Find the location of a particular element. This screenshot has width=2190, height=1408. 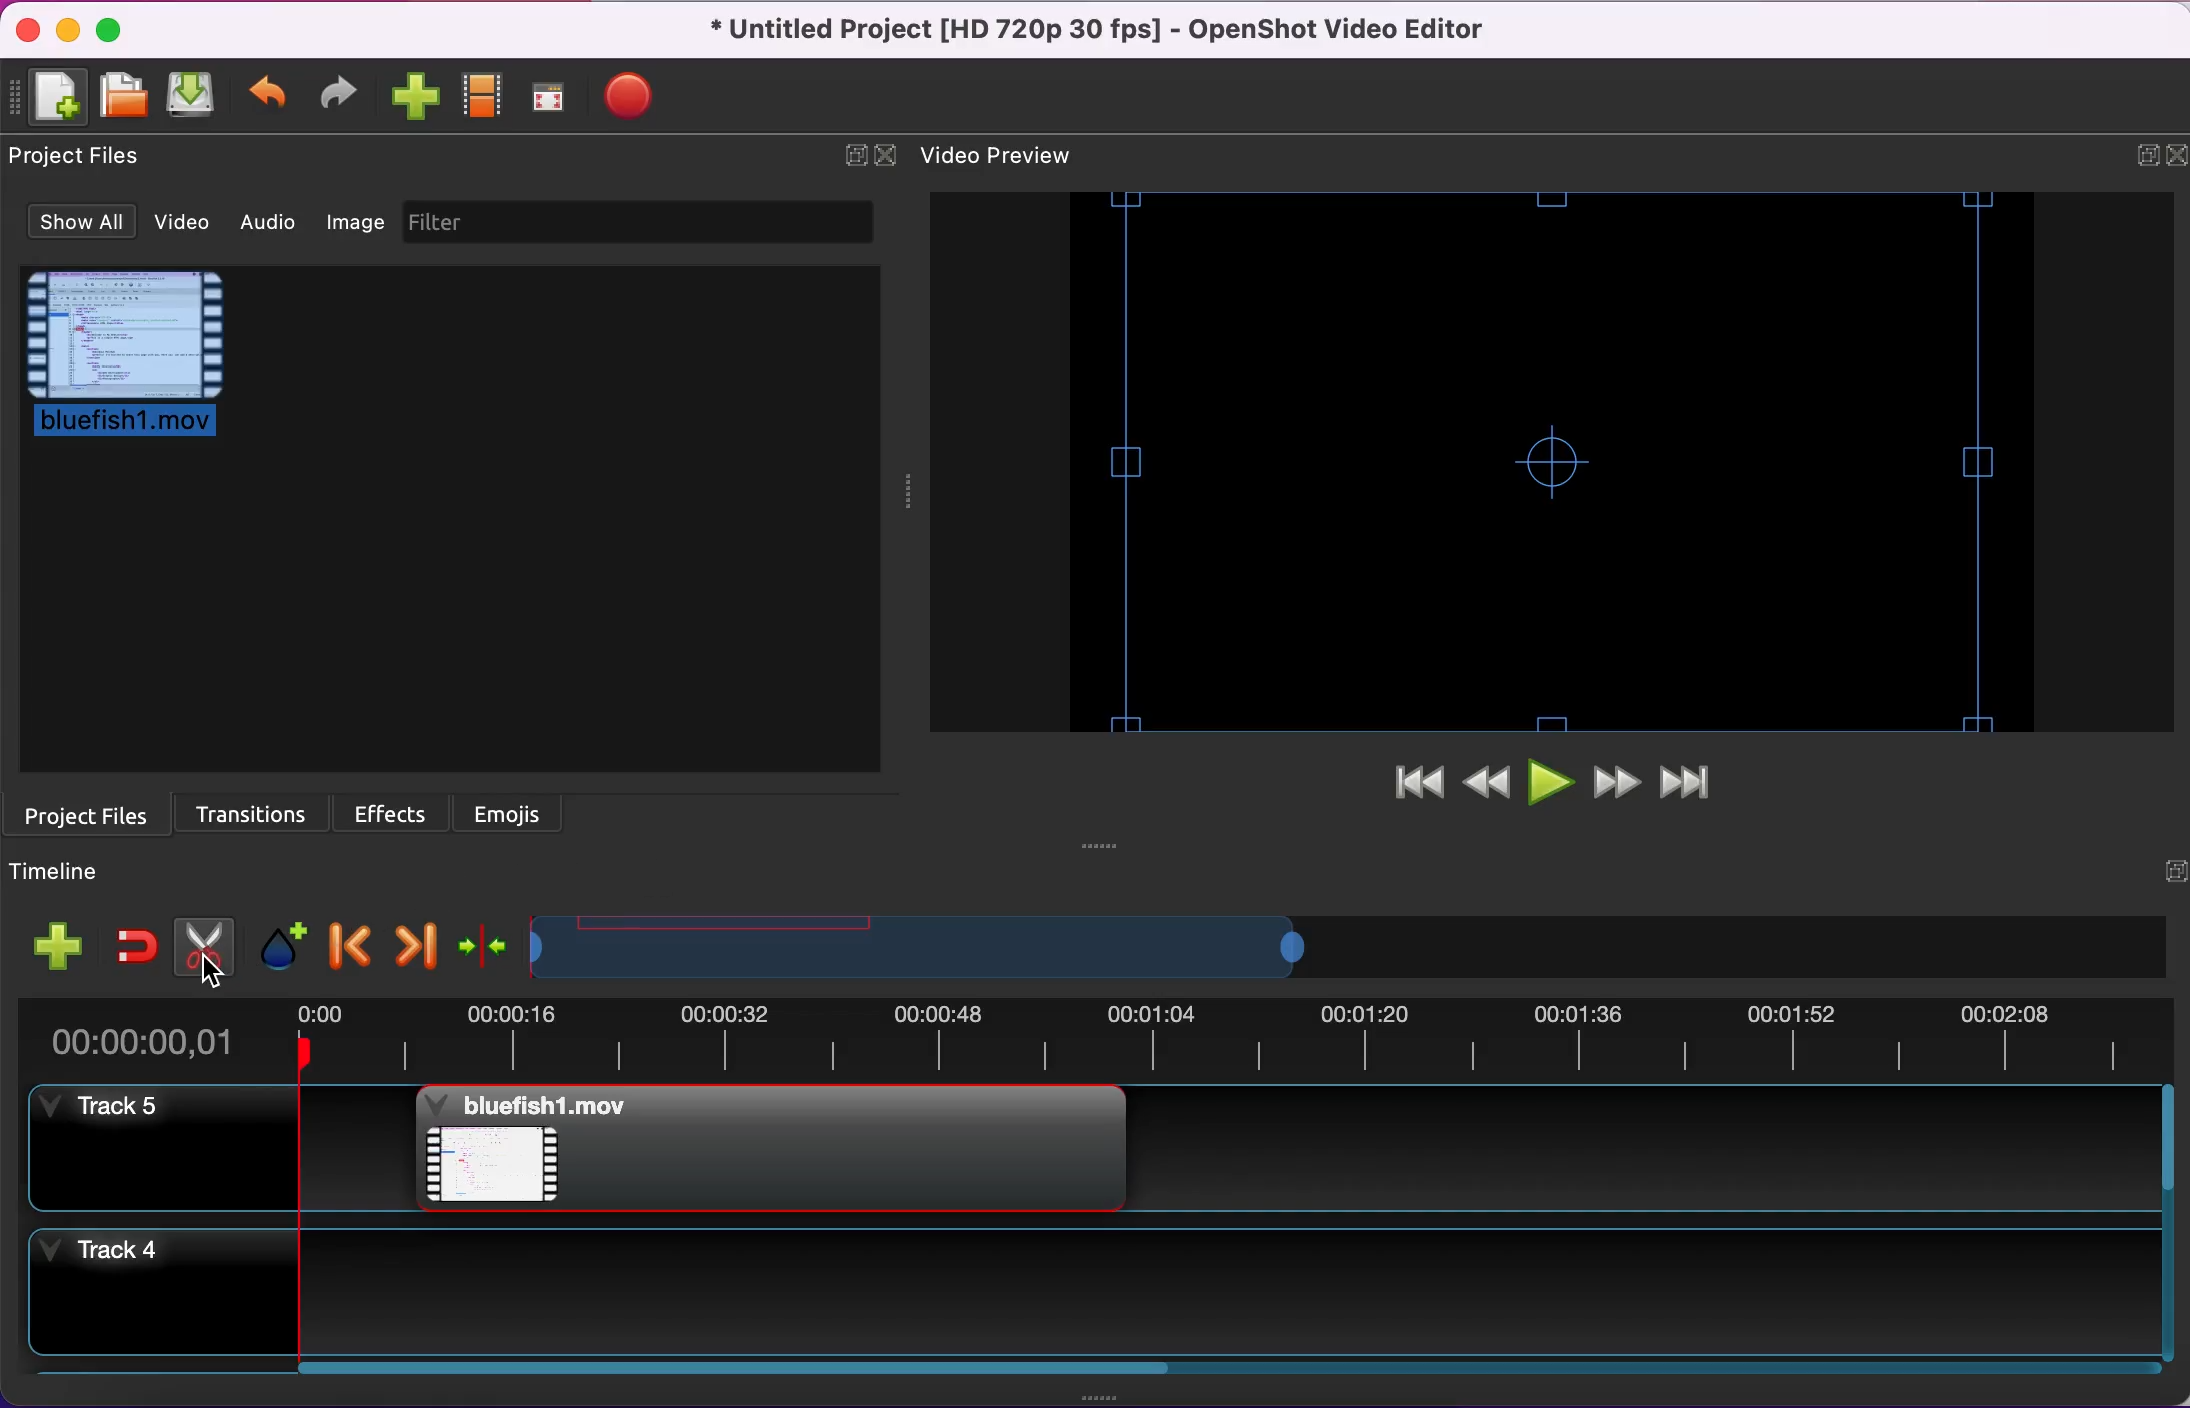

save project is located at coordinates (192, 97).